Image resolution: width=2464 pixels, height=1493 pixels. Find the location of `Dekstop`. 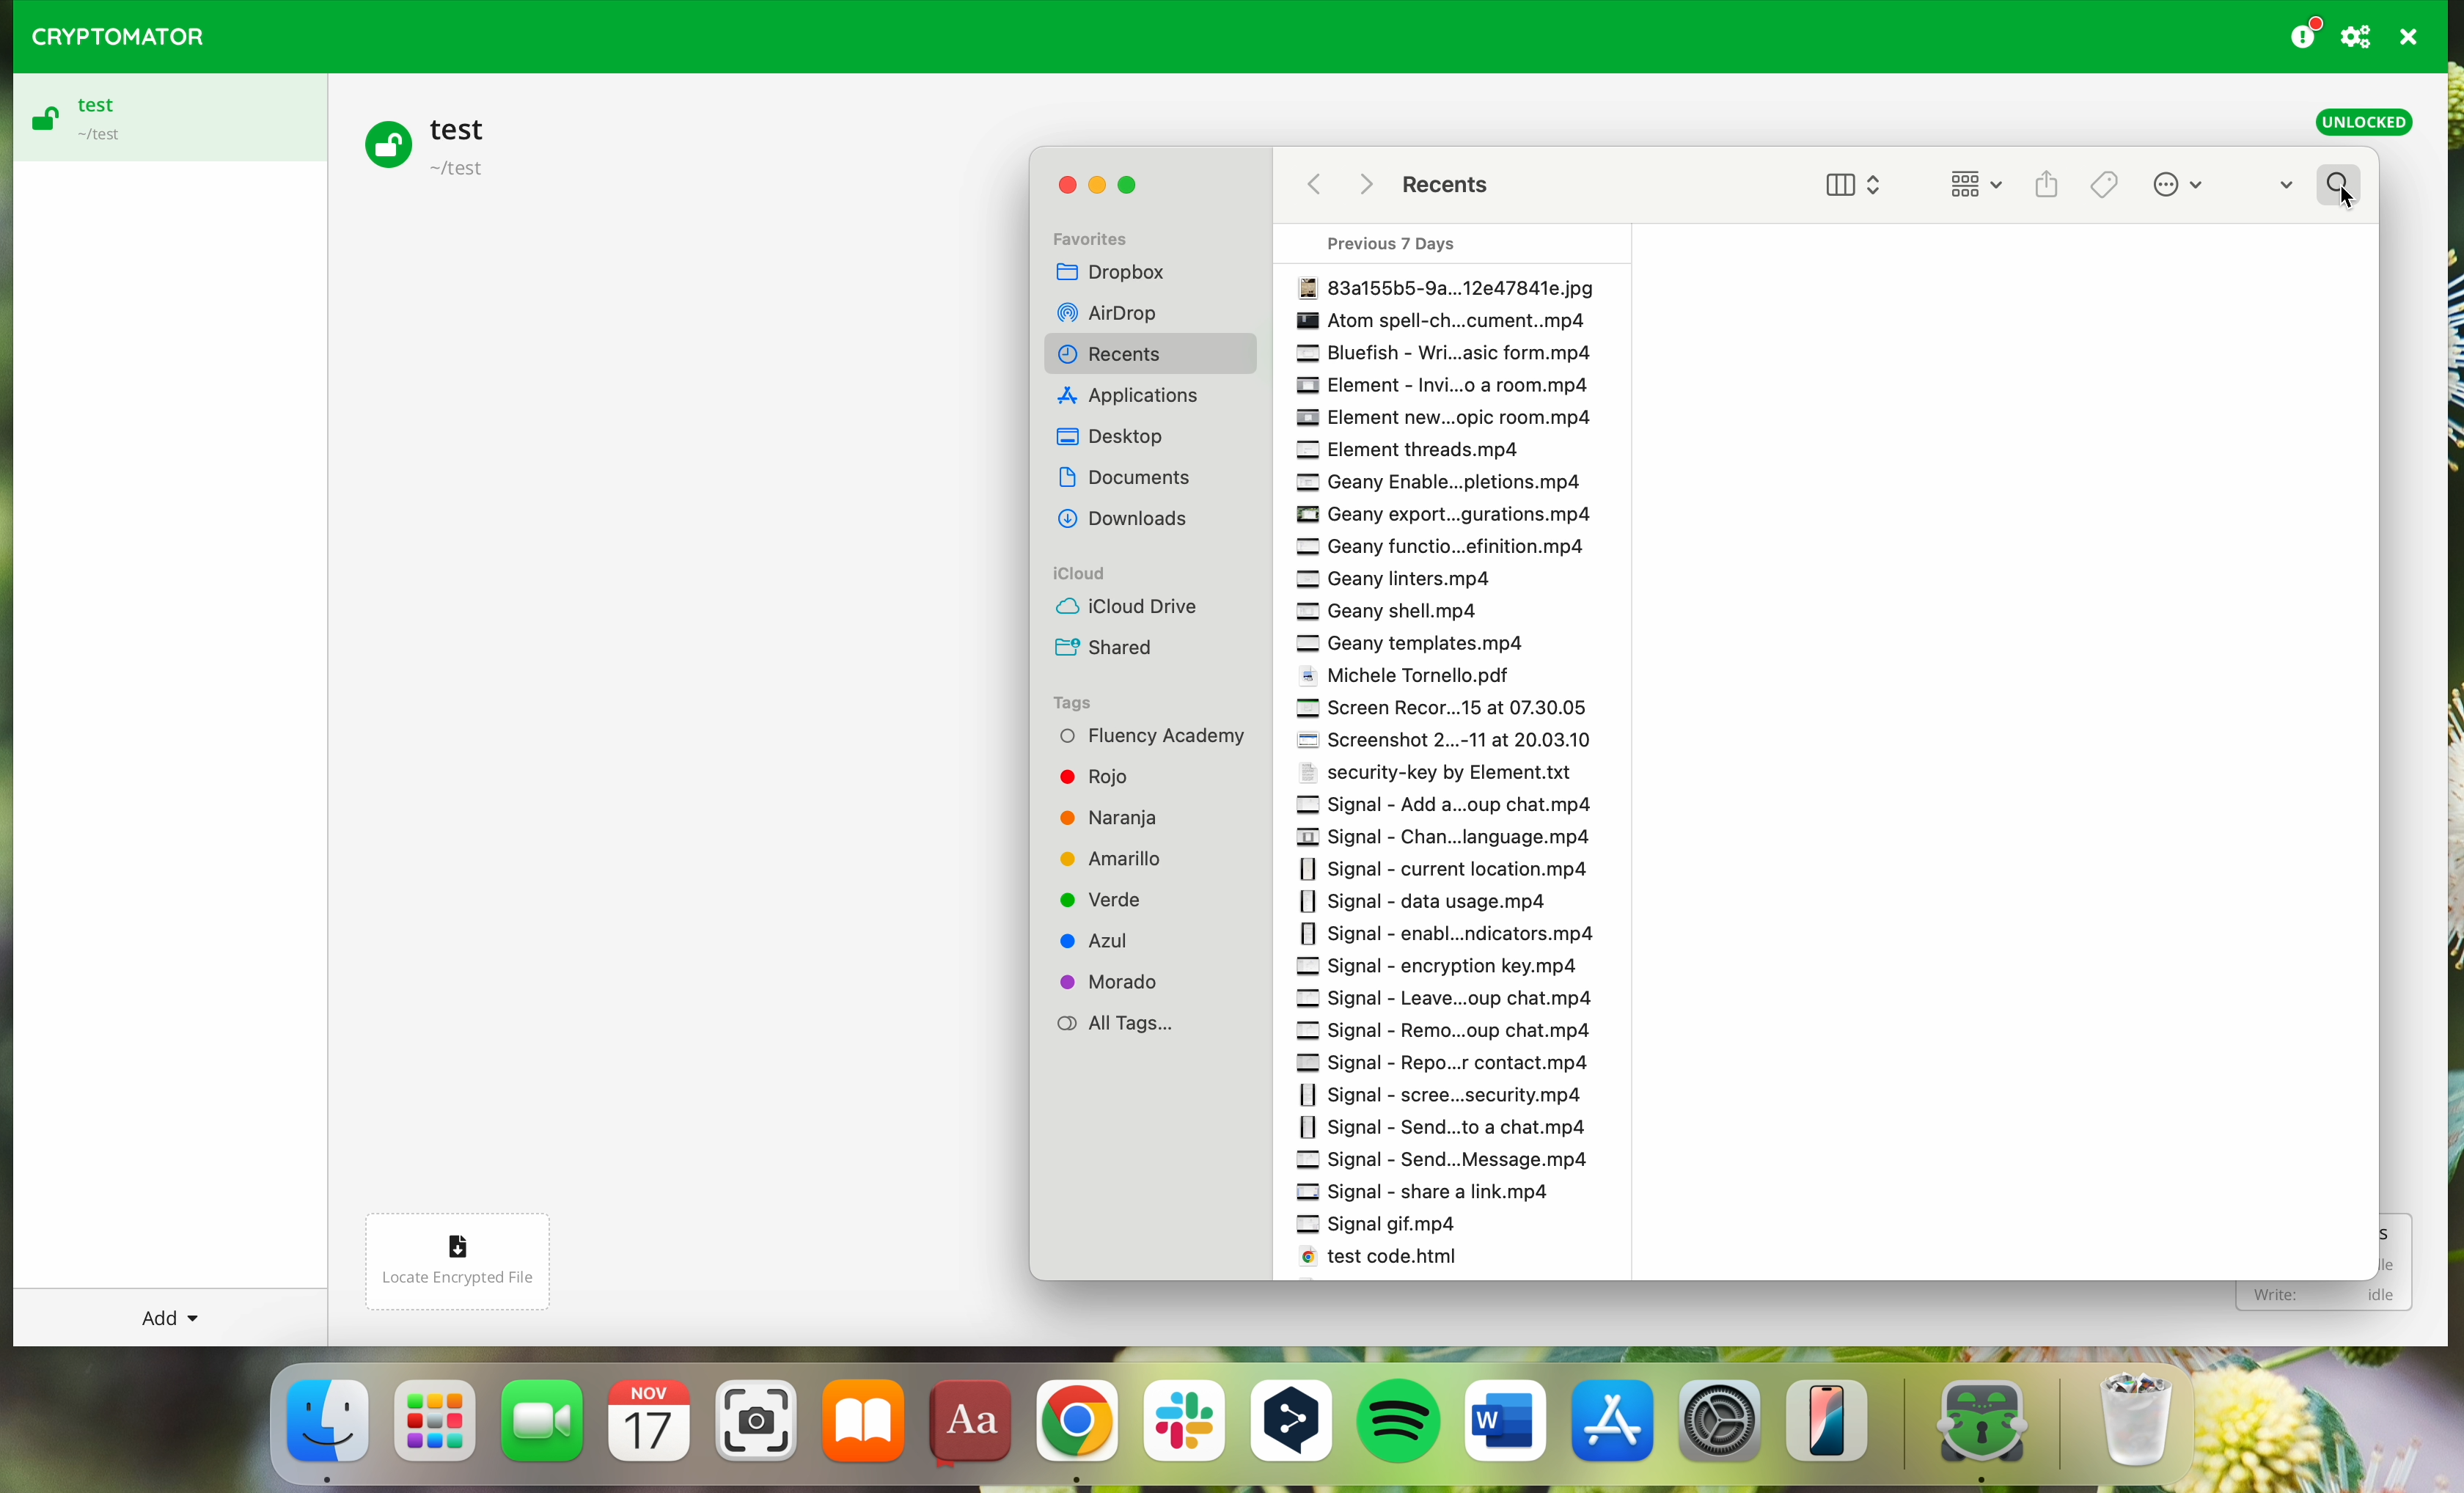

Dekstop is located at coordinates (1117, 436).